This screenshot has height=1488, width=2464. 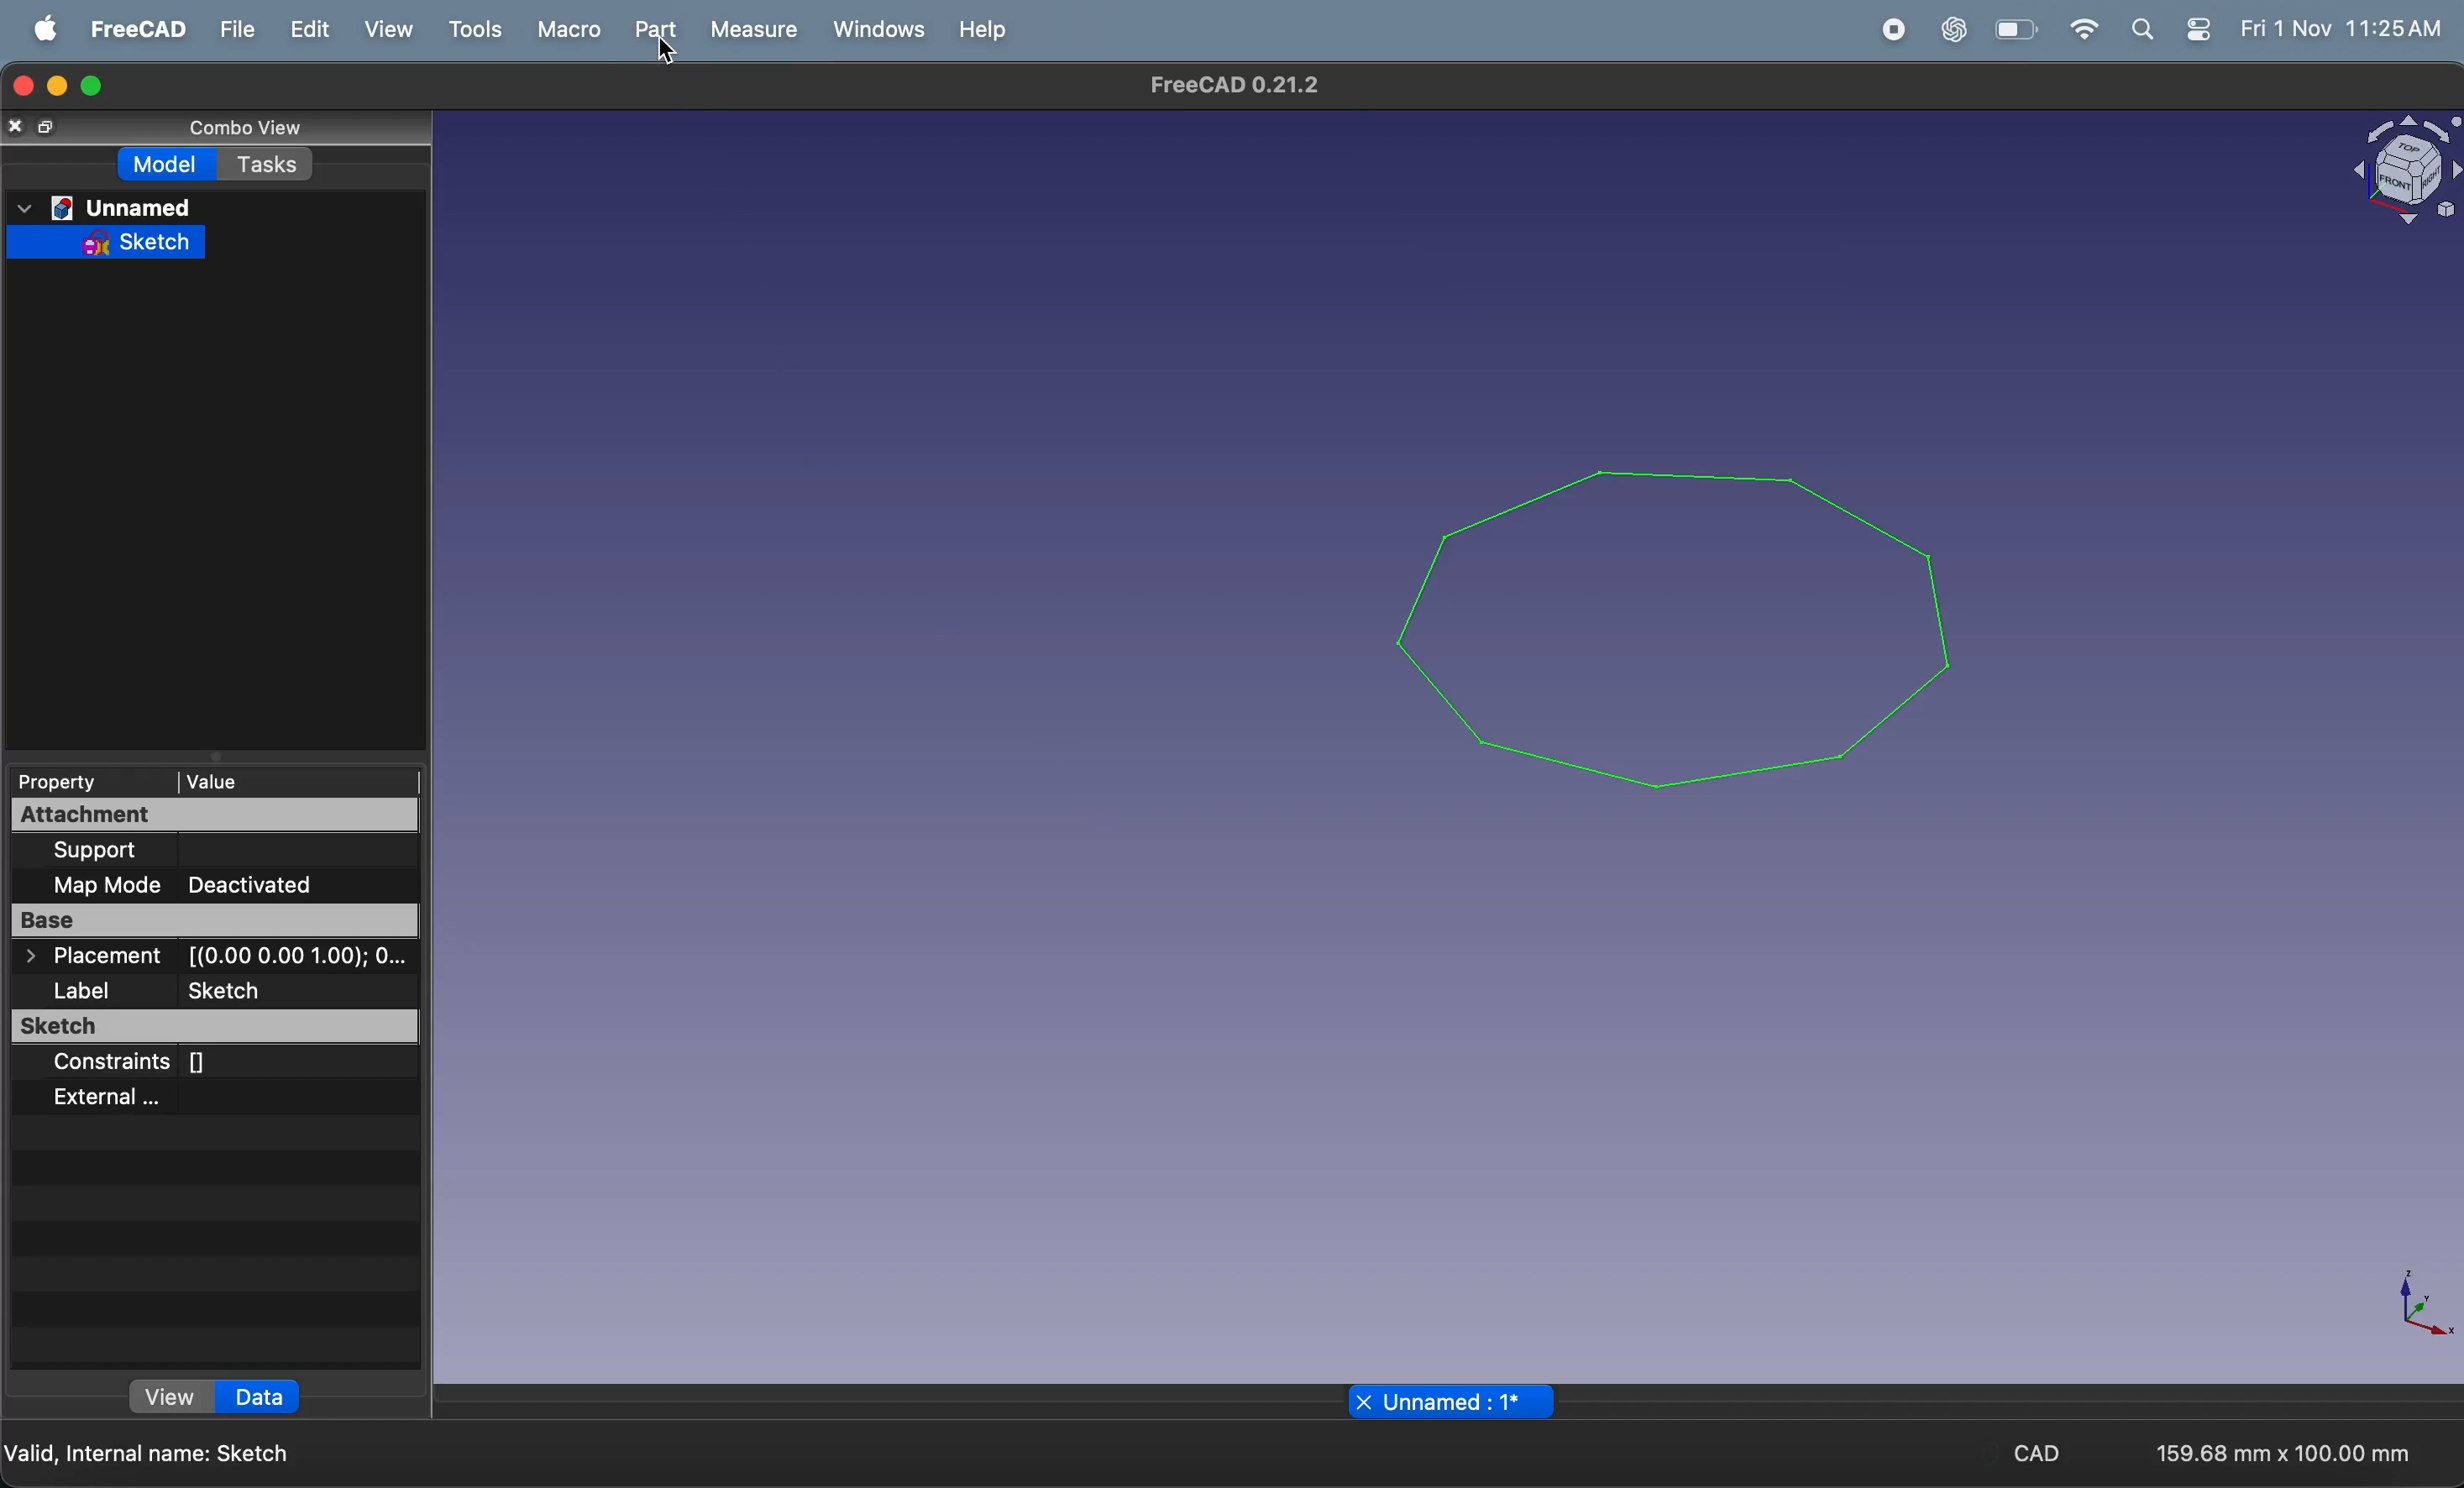 I want to click on measure, so click(x=752, y=30).